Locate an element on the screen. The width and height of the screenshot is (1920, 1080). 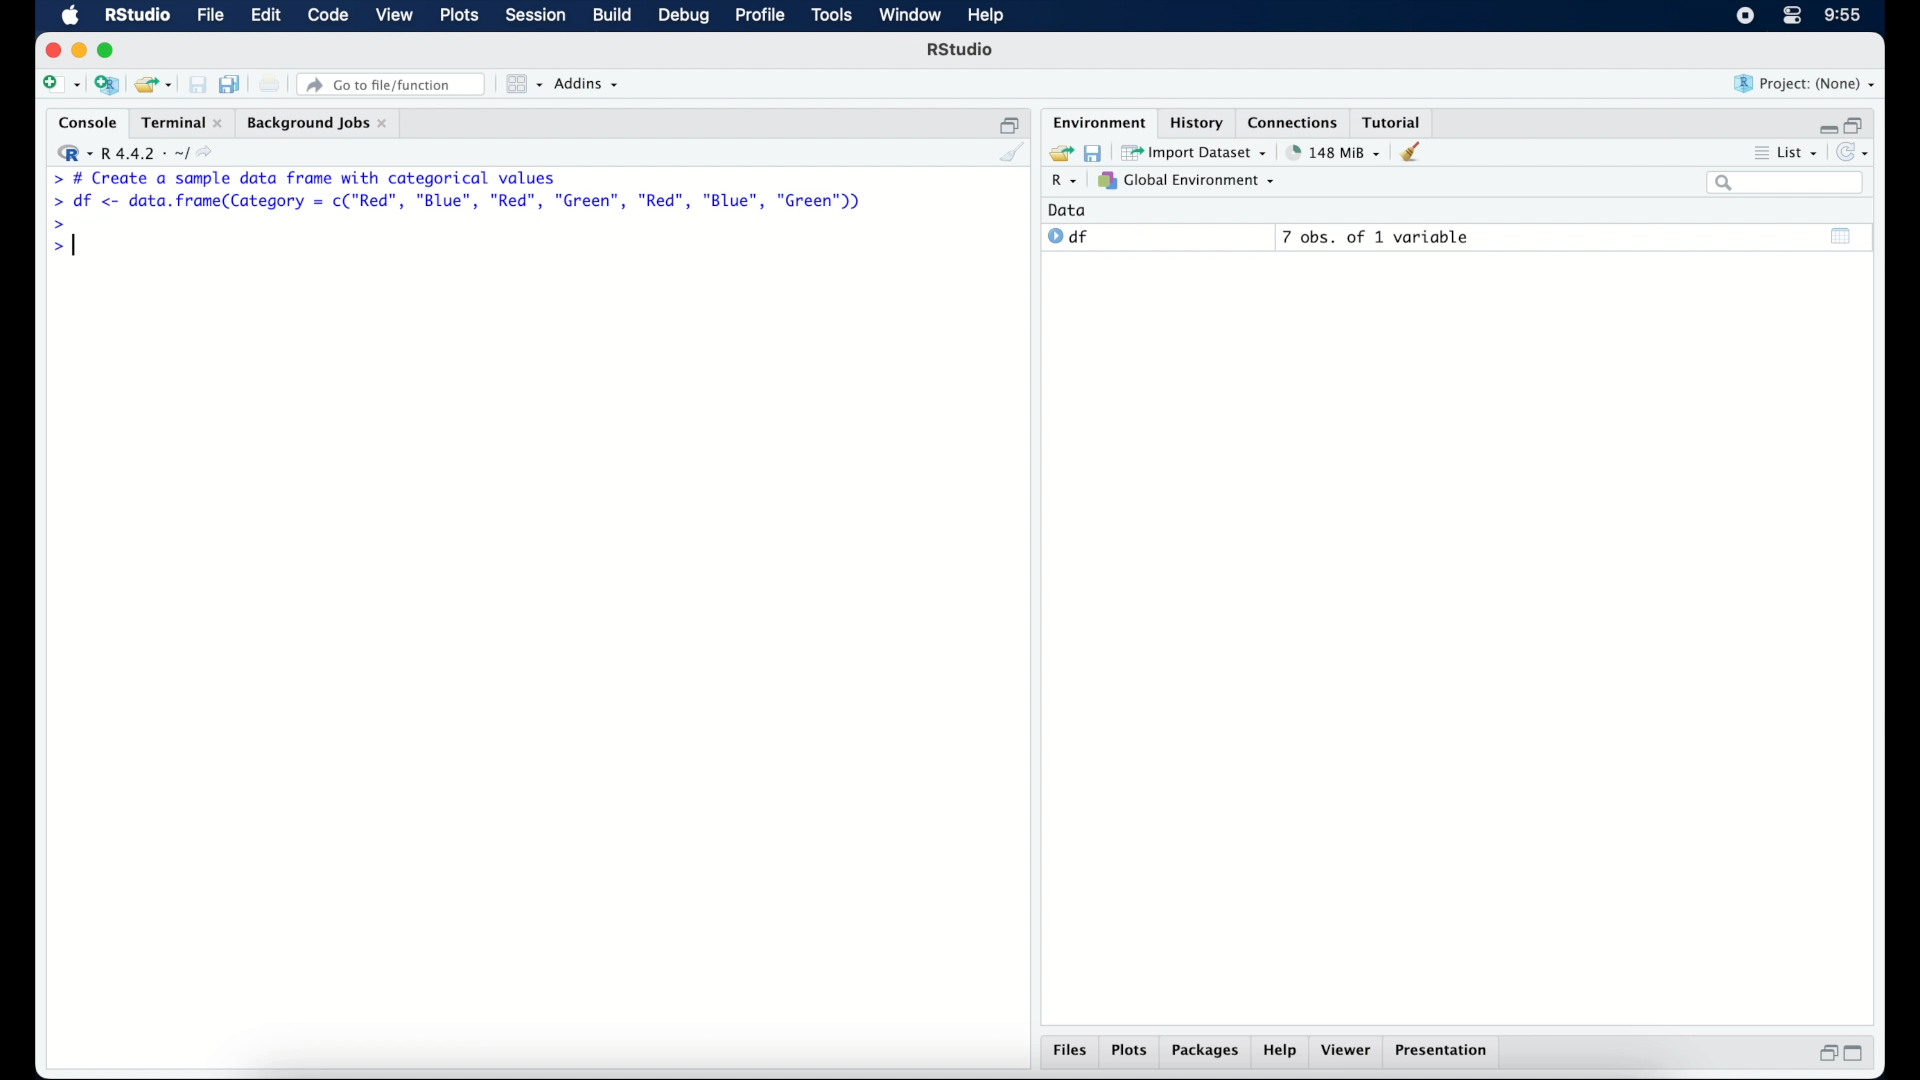
> # Create a sample data frame with categorical values| is located at coordinates (332, 177).